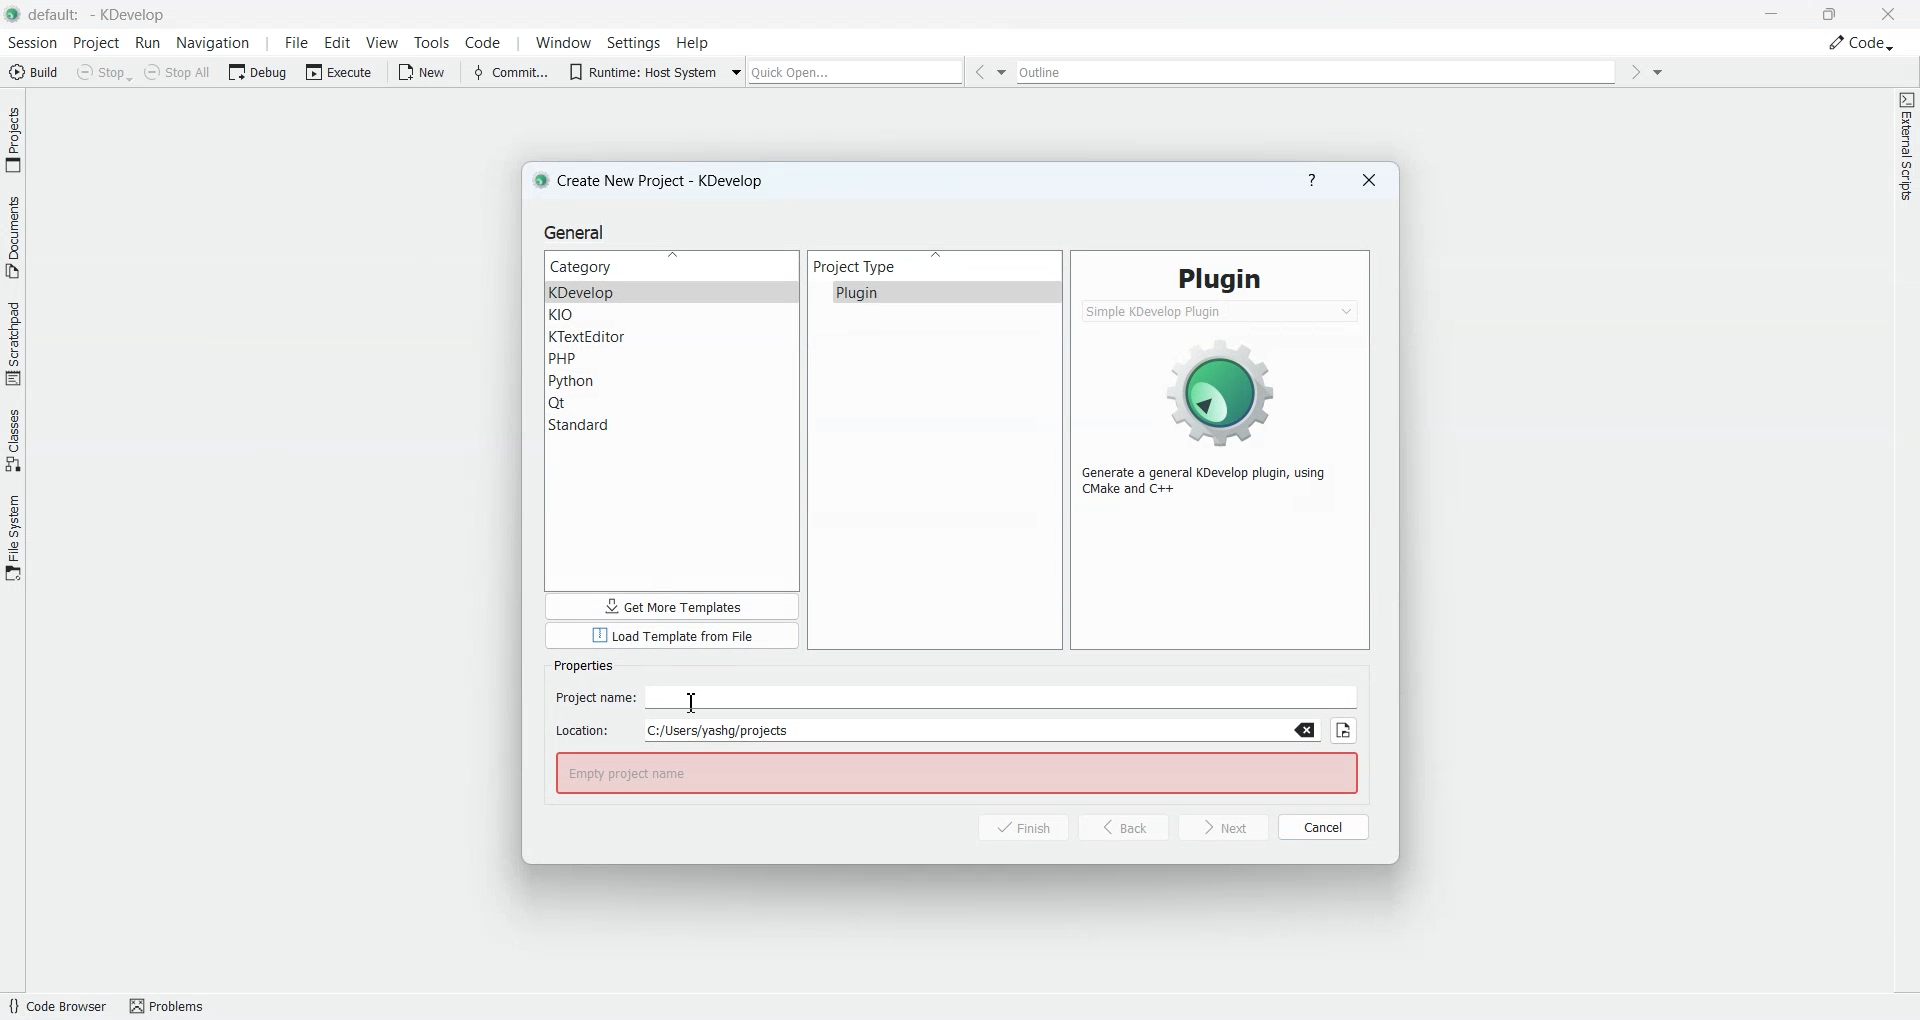  I want to click on Text, so click(956, 773).